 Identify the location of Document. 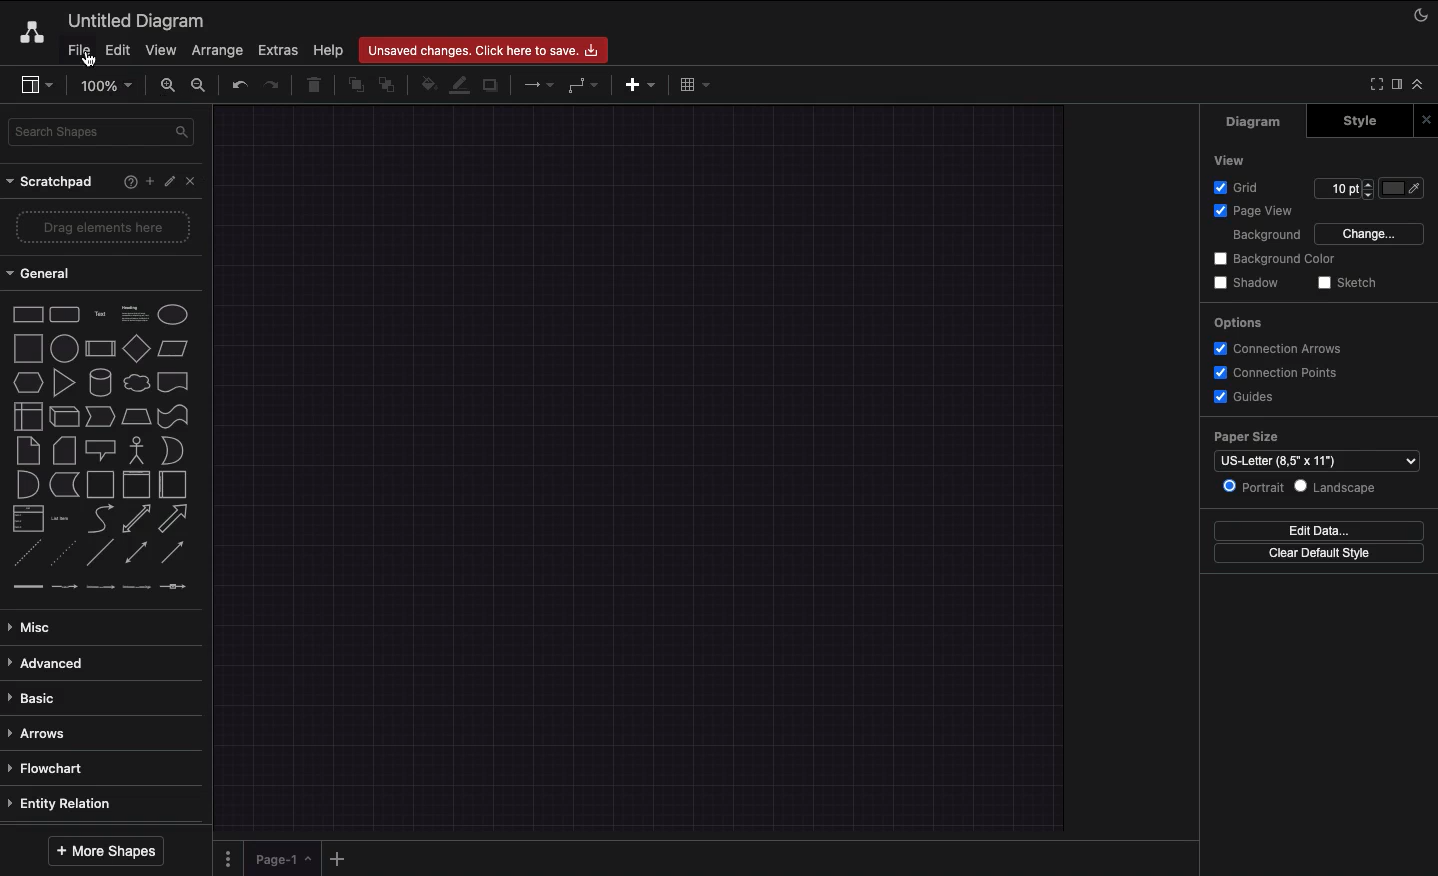
(174, 382).